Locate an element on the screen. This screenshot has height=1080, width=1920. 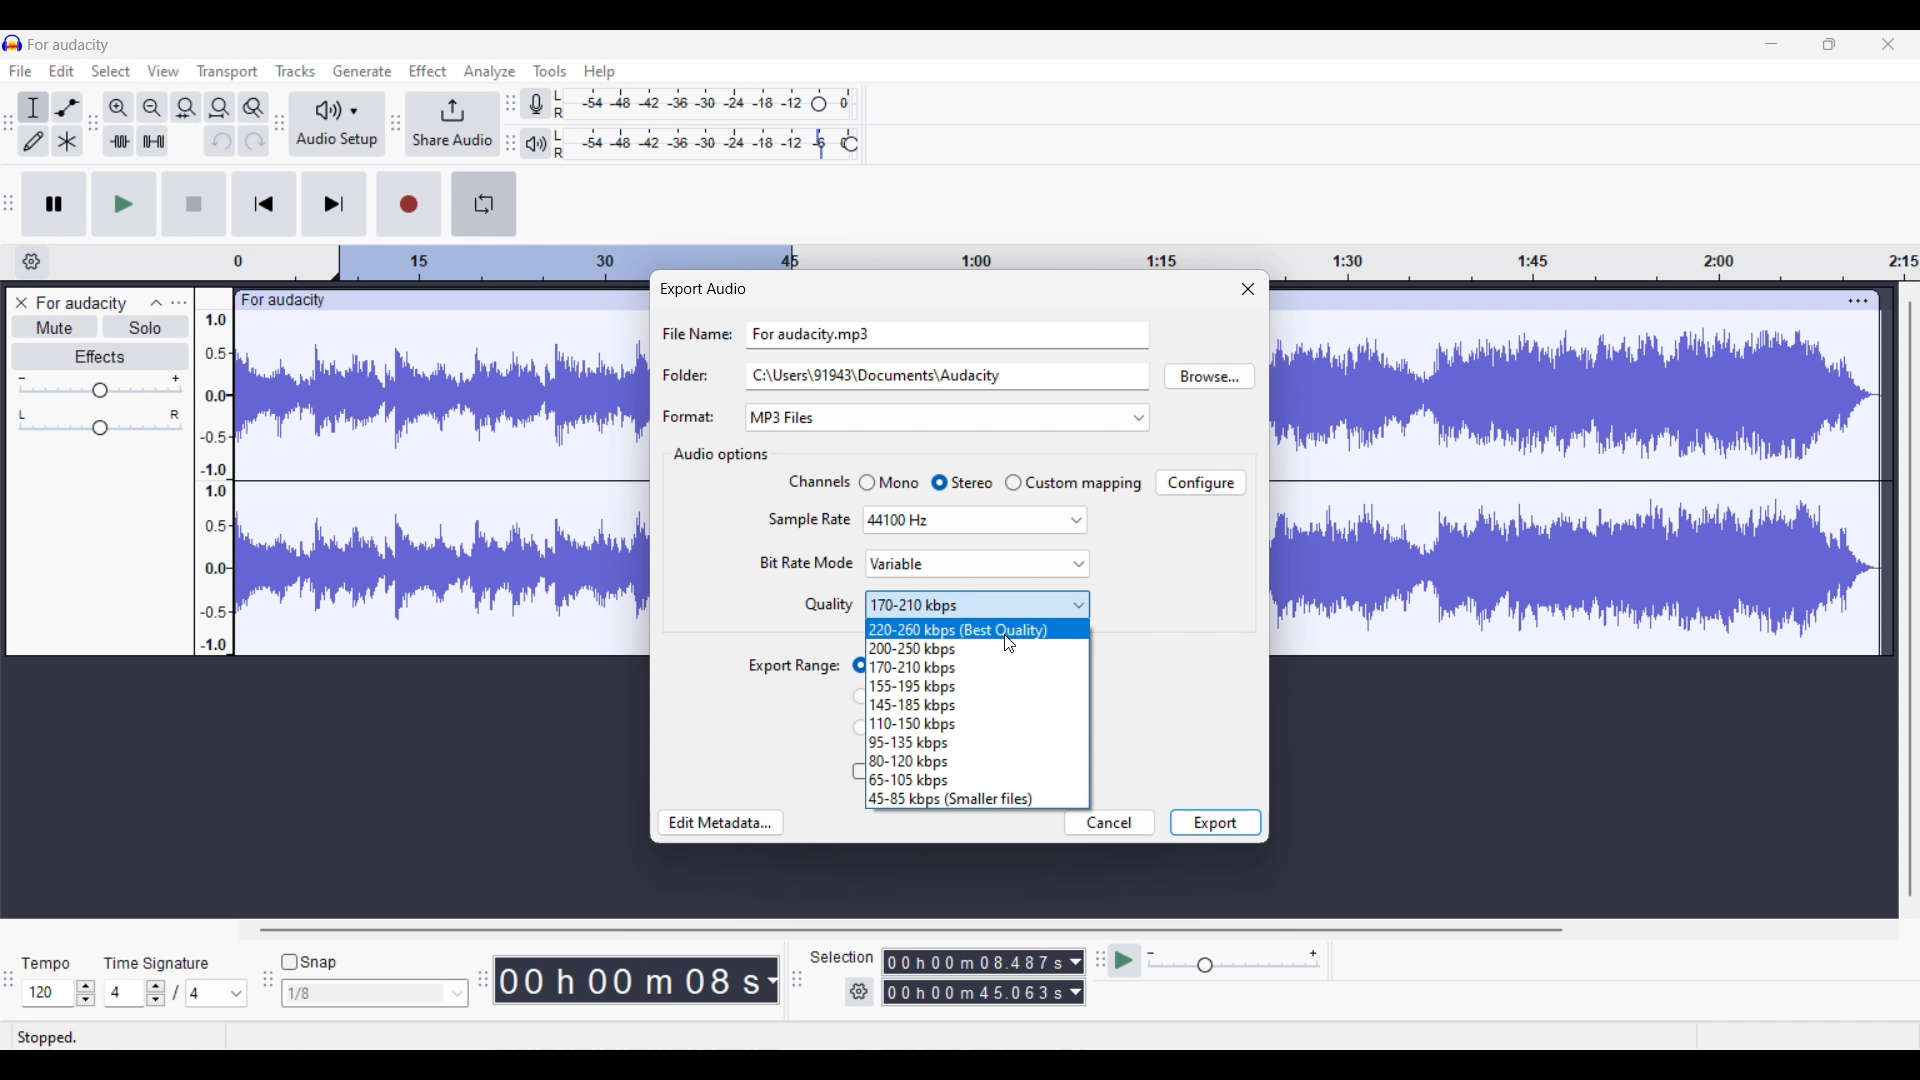
Selection duration is located at coordinates (975, 962).